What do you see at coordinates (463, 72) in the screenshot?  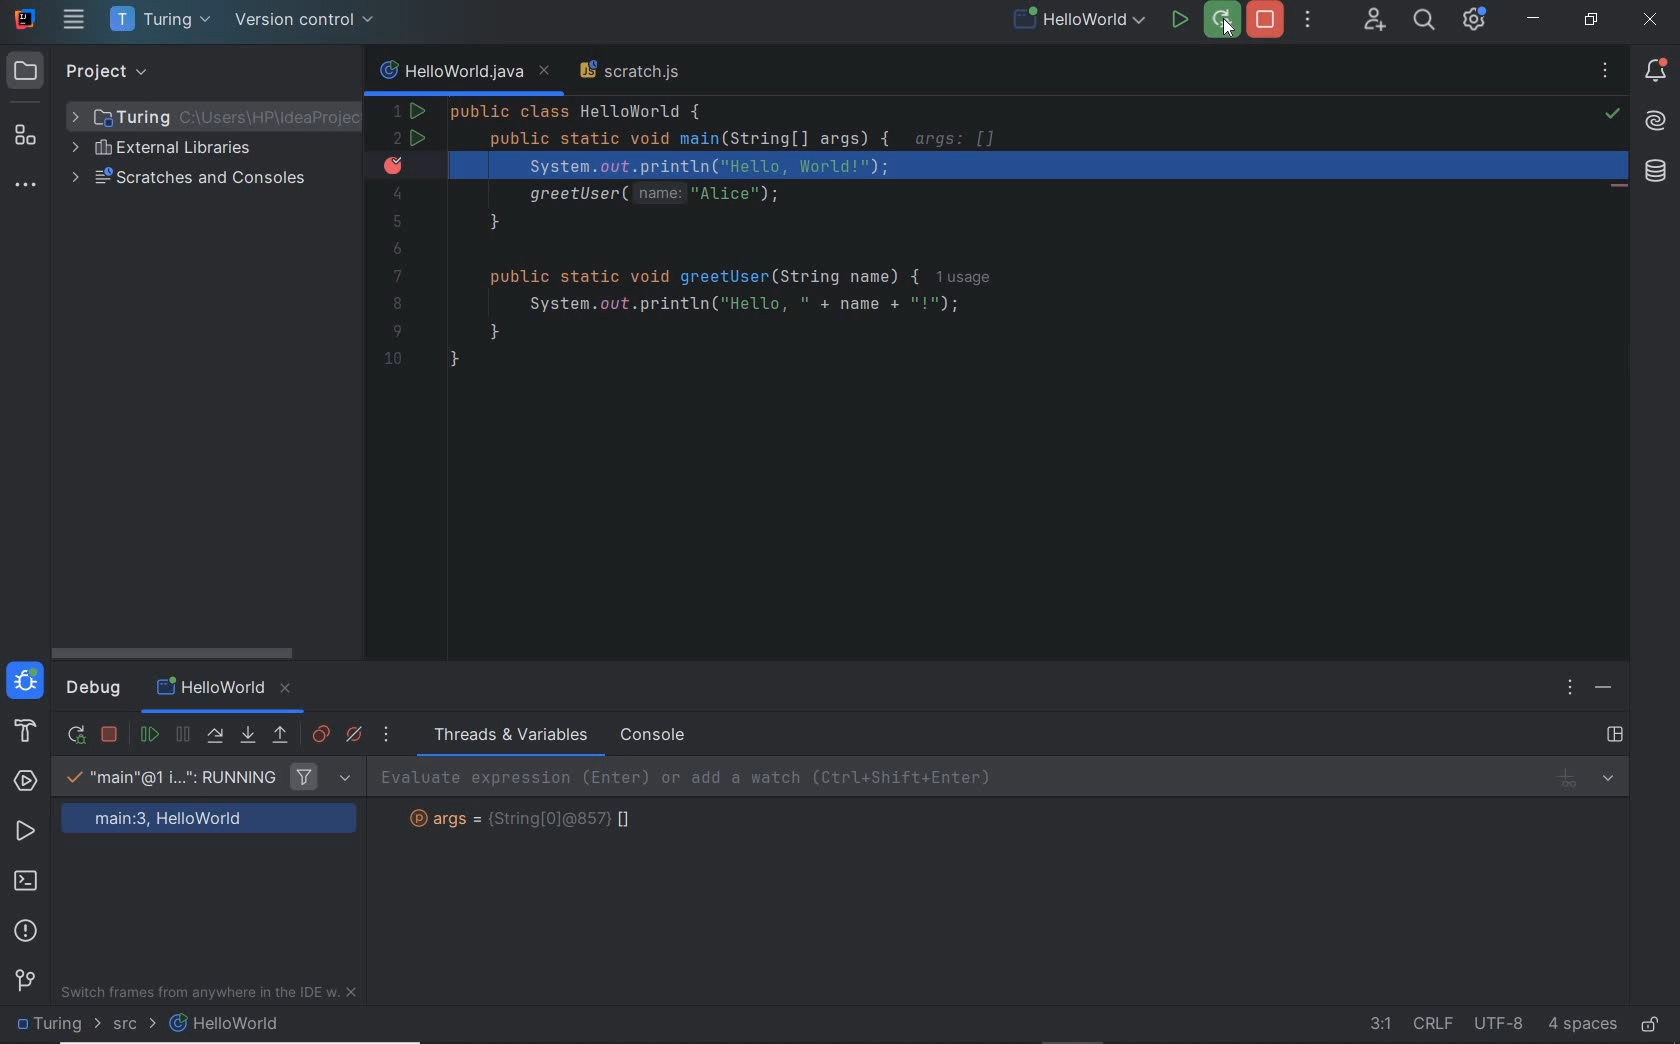 I see `current file name` at bounding box center [463, 72].